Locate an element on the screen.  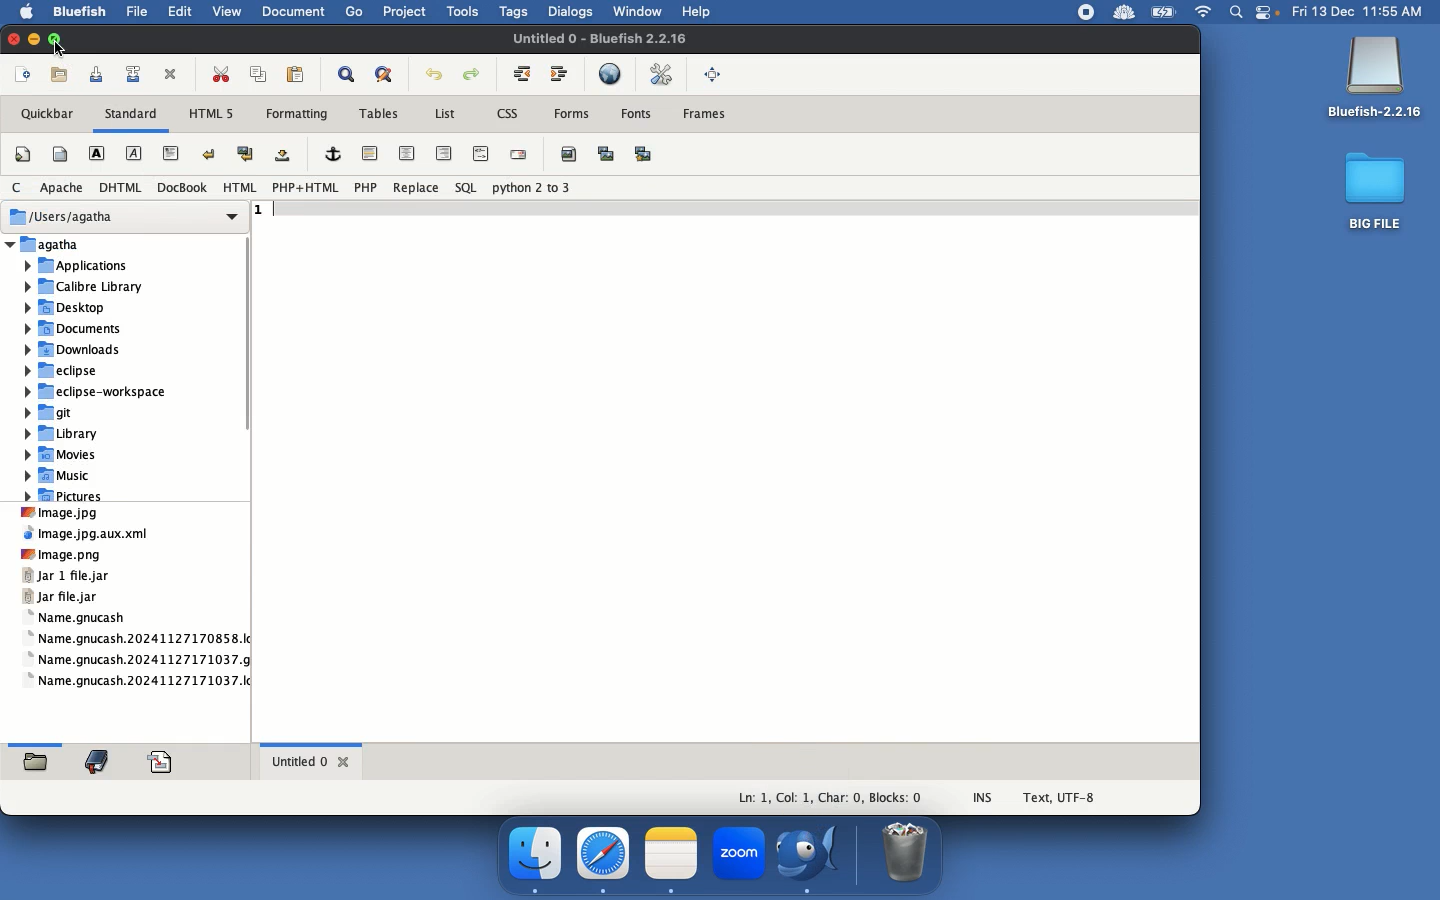
Advanced find and replaces is located at coordinates (386, 73).